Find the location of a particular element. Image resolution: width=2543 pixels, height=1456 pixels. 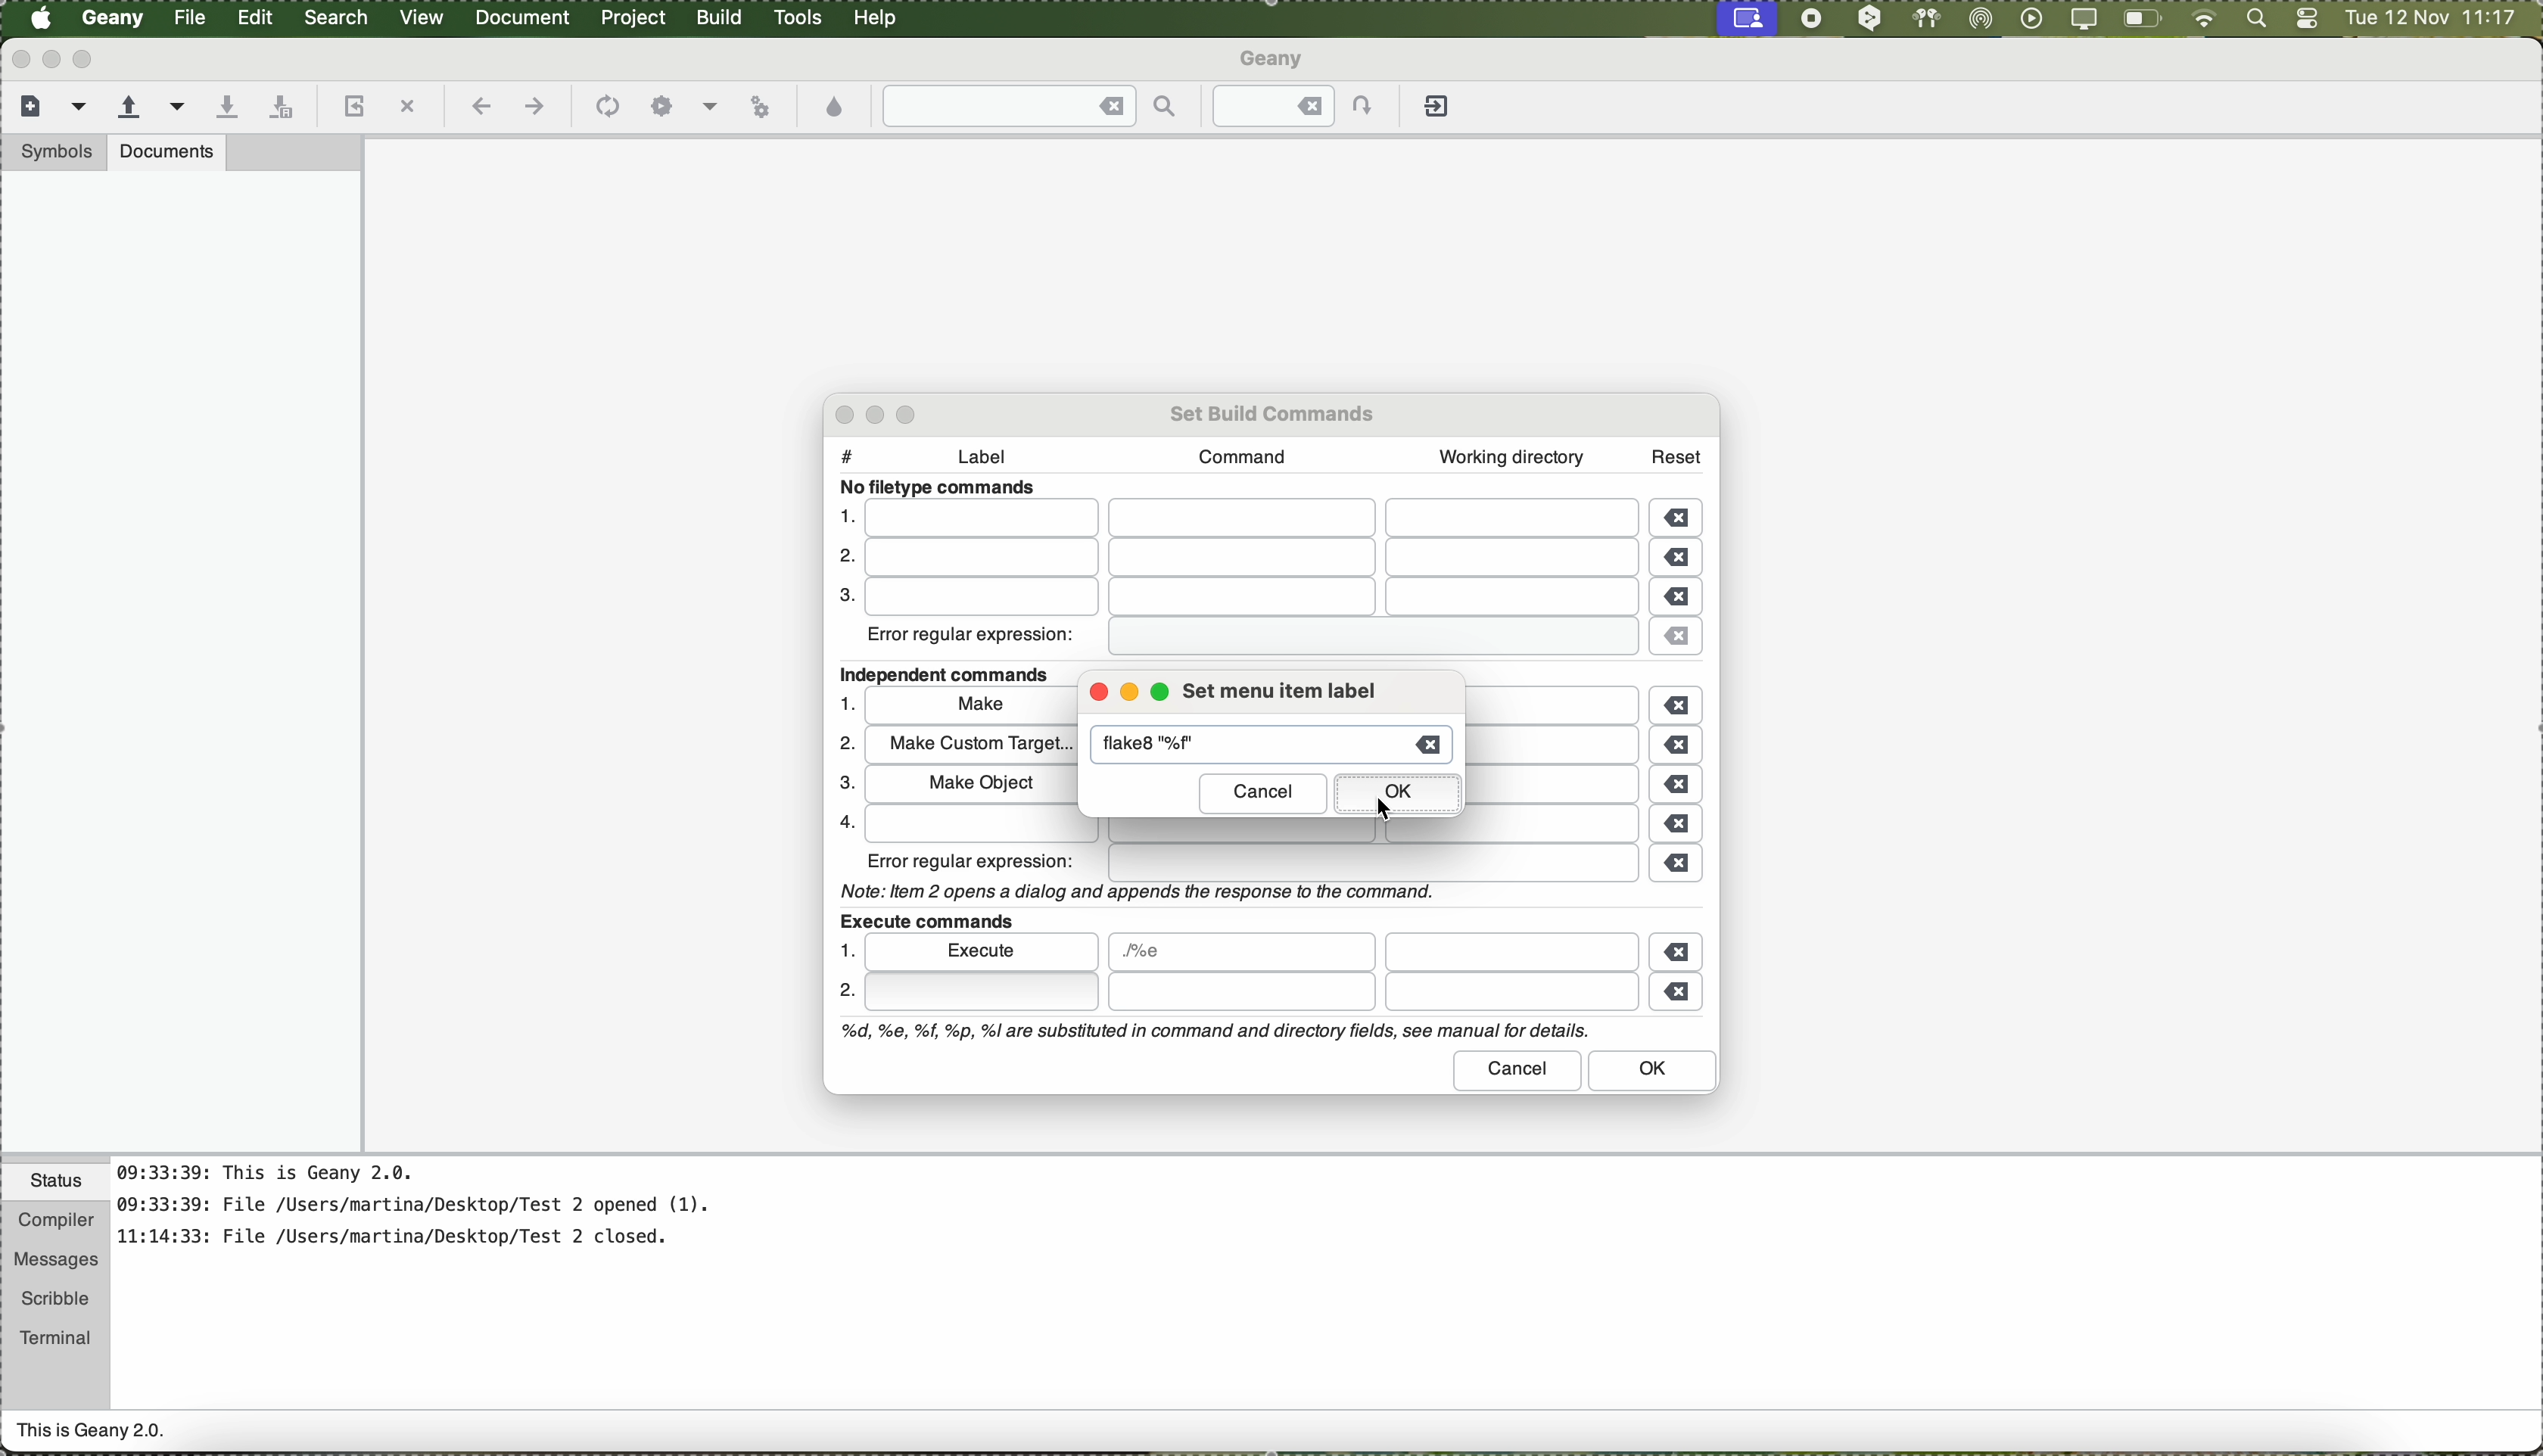

minimize is located at coordinates (1130, 696).